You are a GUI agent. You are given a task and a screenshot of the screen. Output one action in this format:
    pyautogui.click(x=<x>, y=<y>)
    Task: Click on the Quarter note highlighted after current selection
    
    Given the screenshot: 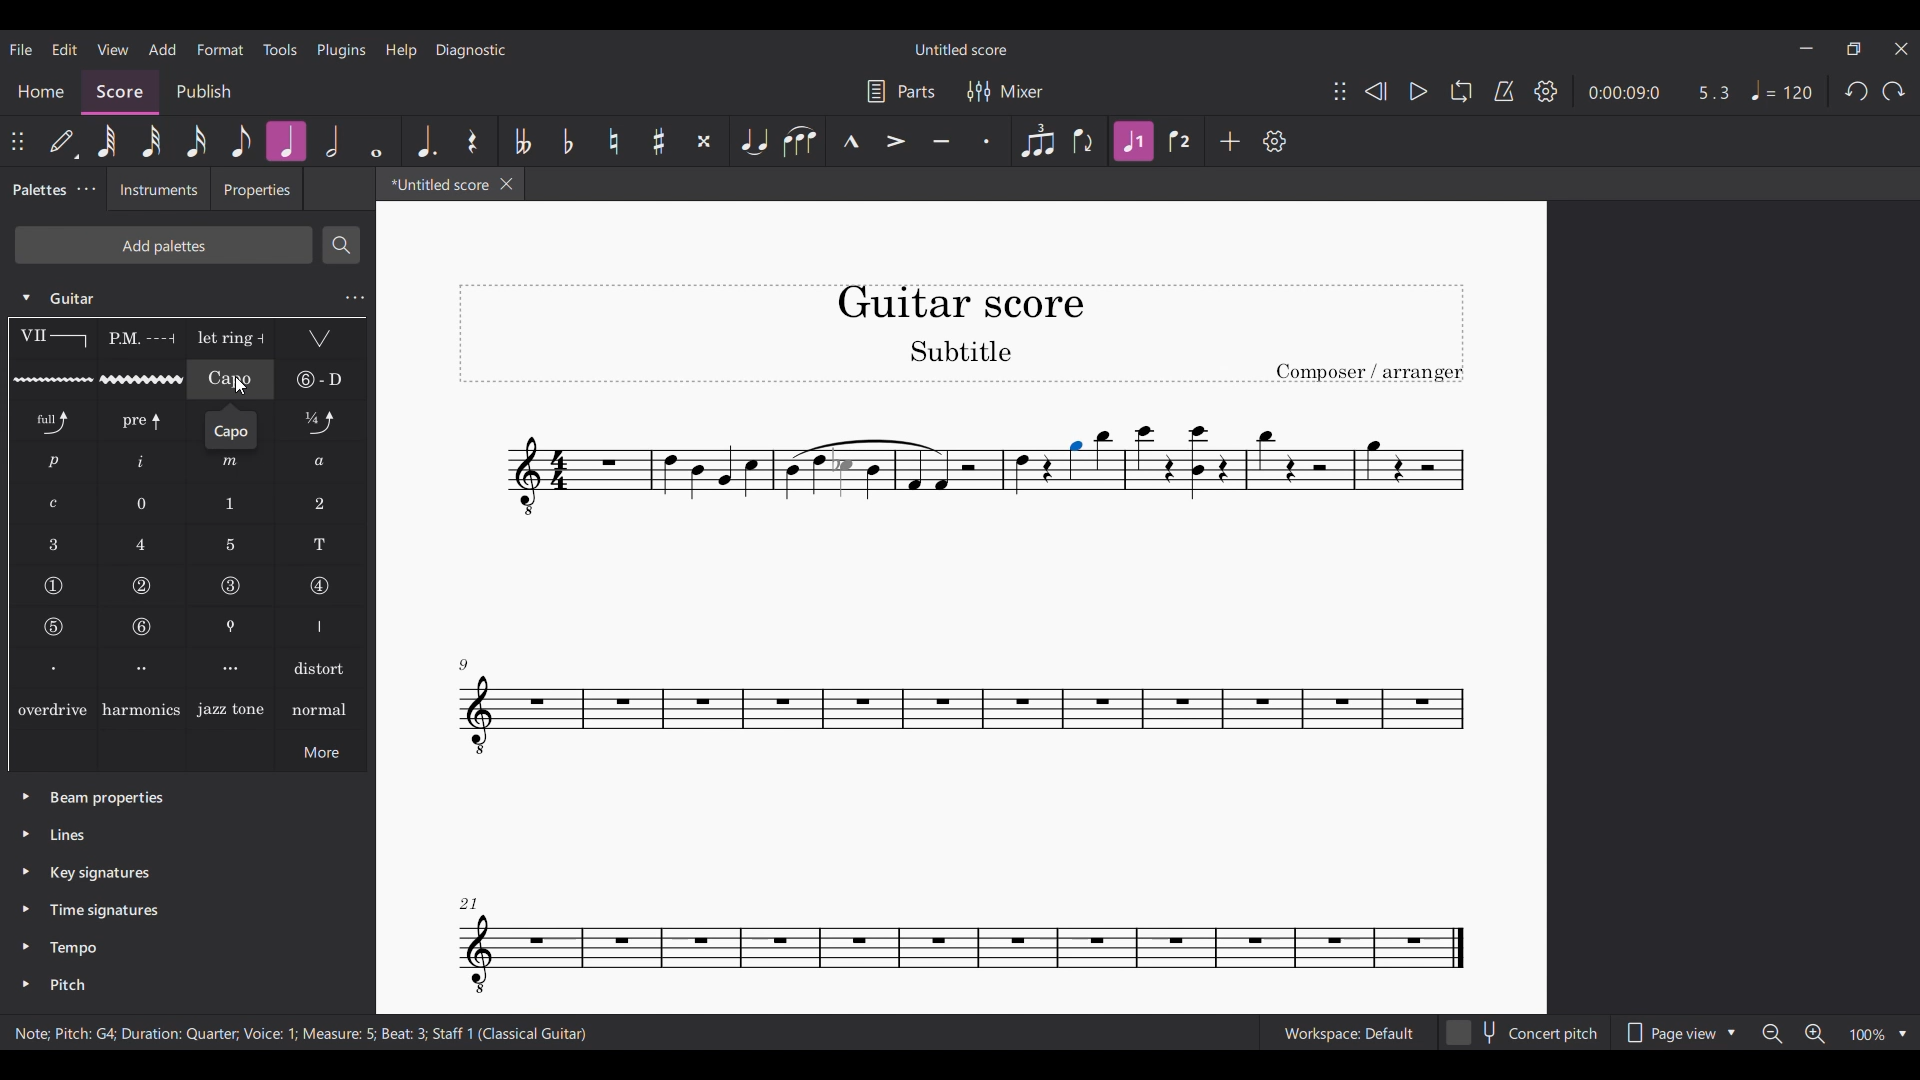 What is the action you would take?
    pyautogui.click(x=285, y=141)
    